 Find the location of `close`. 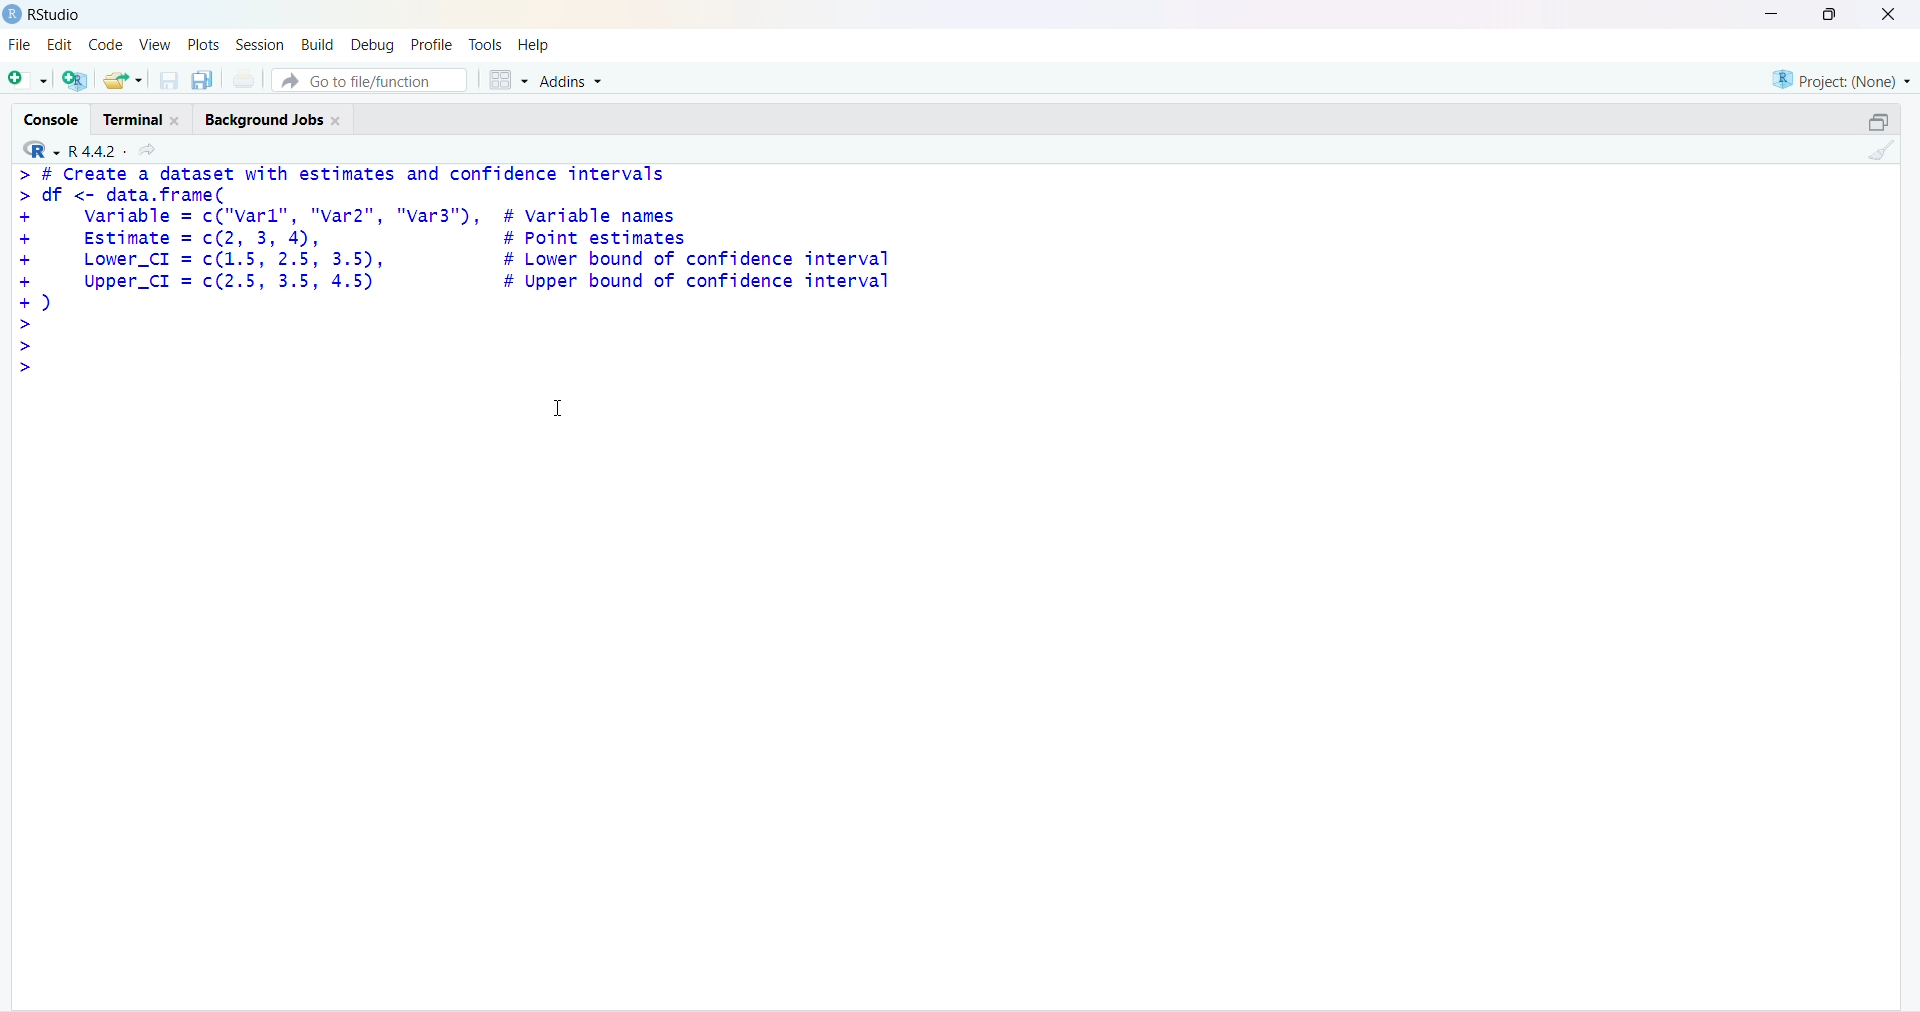

close is located at coordinates (1890, 16).